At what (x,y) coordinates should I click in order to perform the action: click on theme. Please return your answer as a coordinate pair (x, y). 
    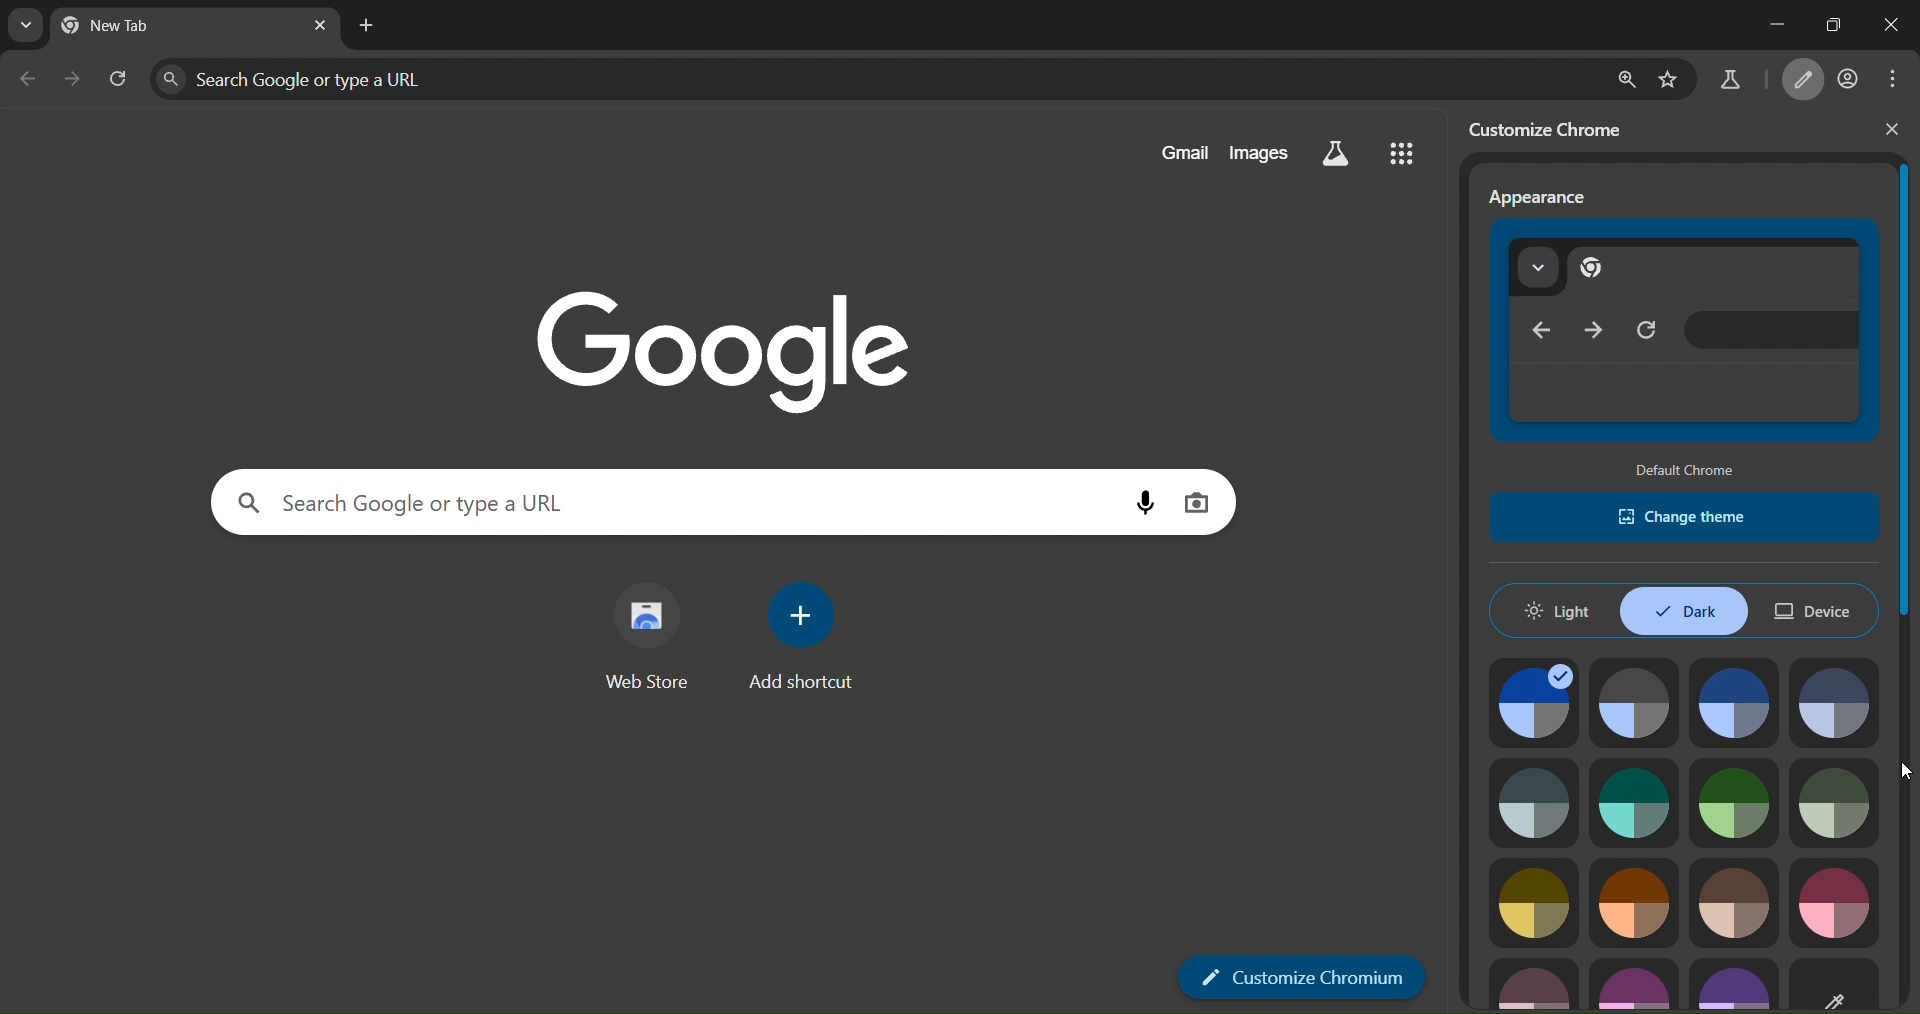
    Looking at the image, I should click on (1631, 797).